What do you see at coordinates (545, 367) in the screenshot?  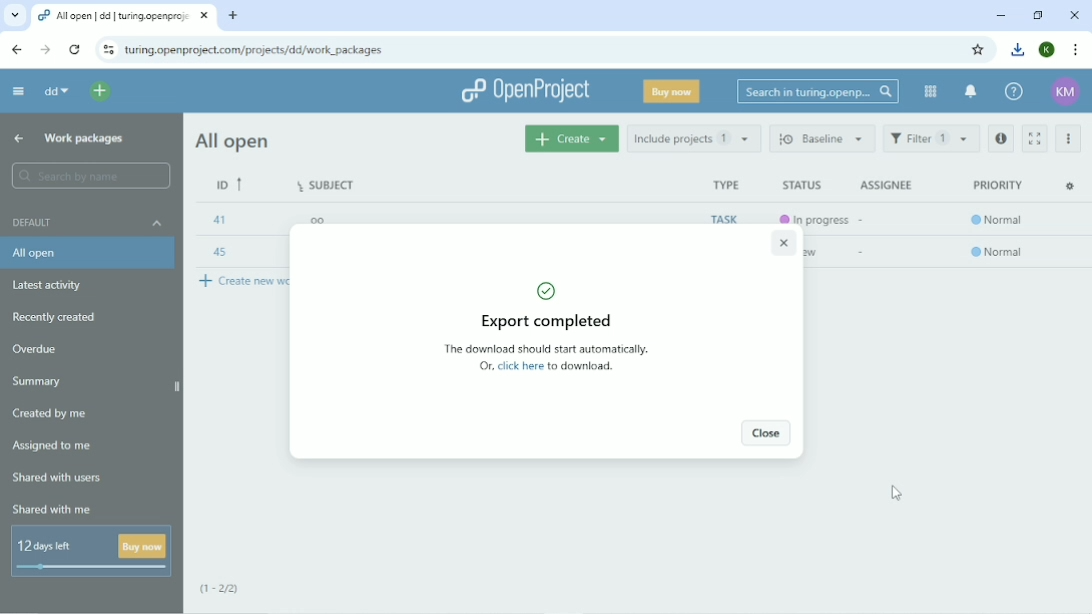 I see `or, click here to download.` at bounding box center [545, 367].